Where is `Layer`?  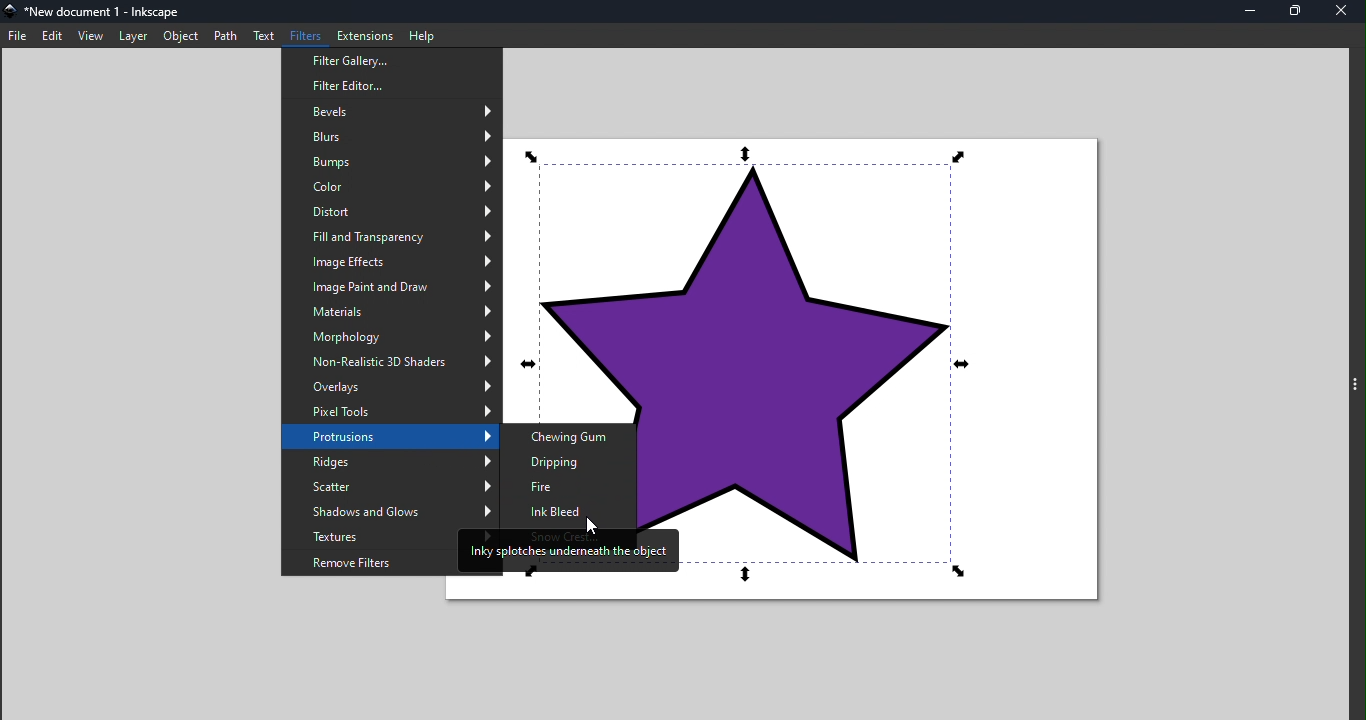 Layer is located at coordinates (133, 35).